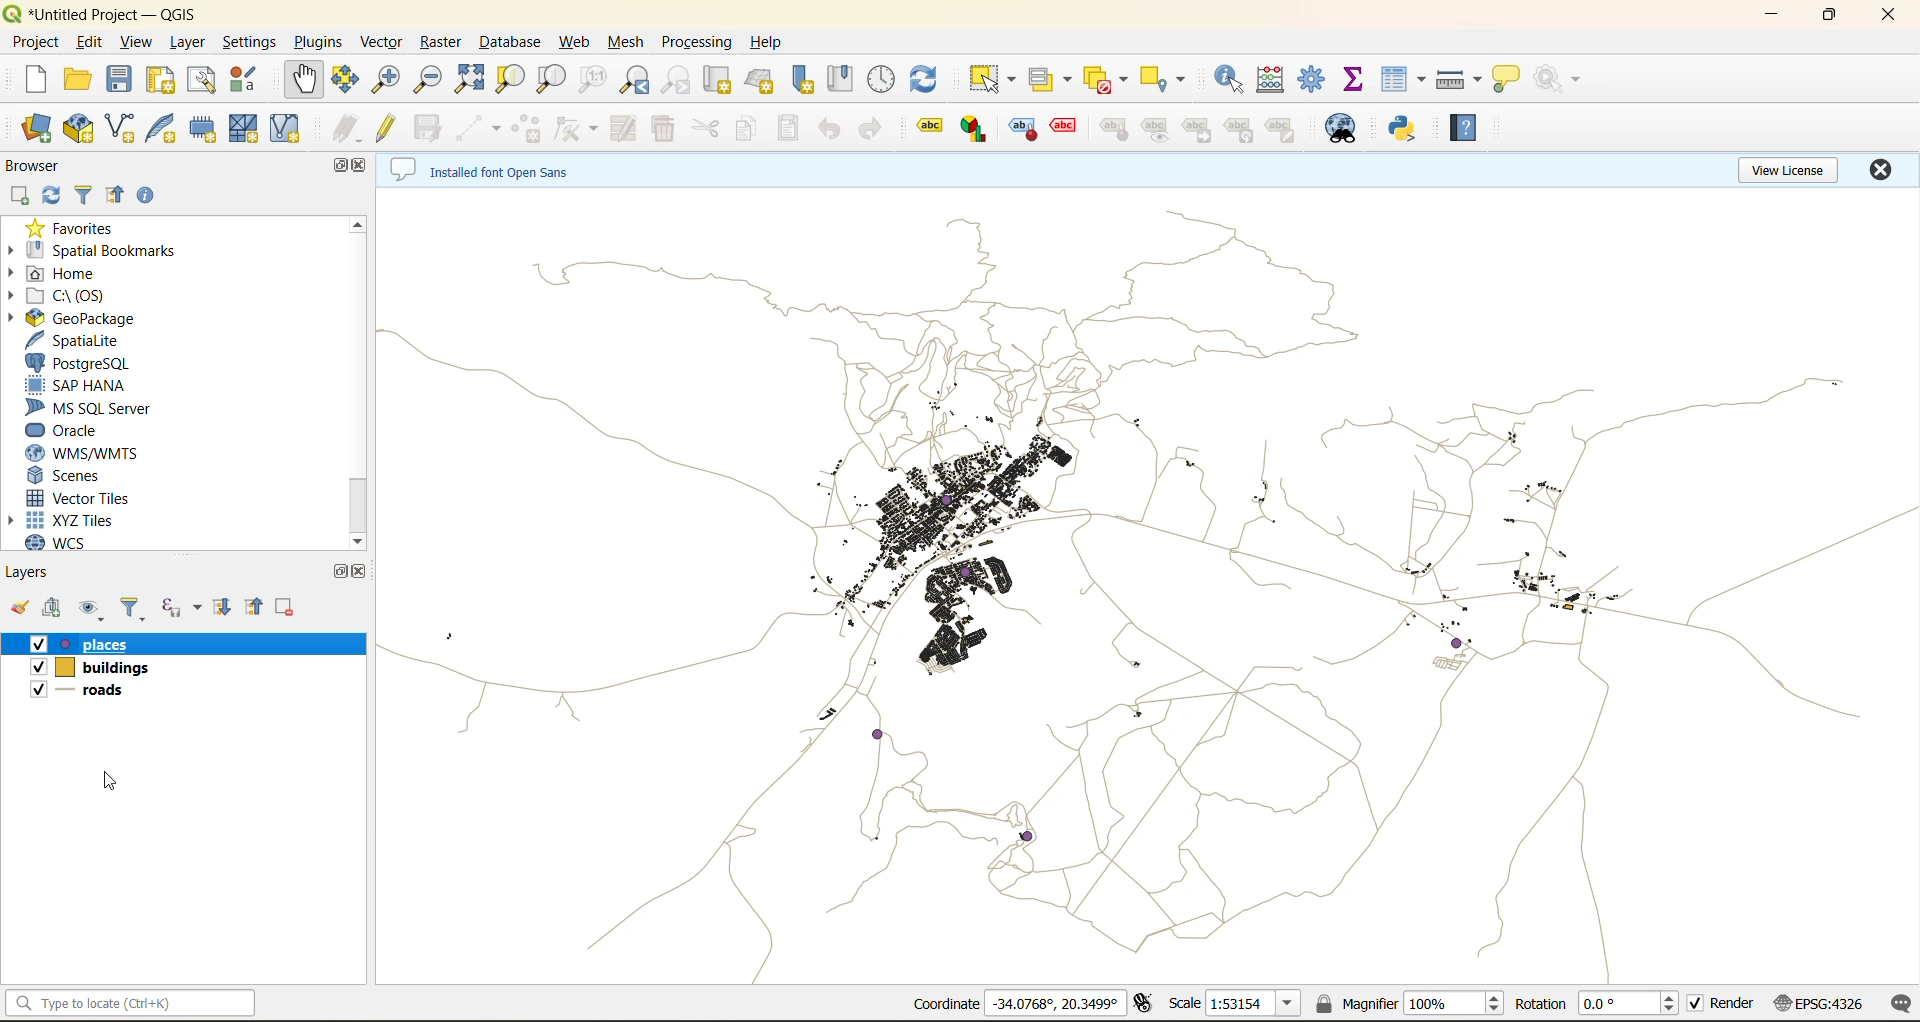  Describe the element at coordinates (829, 132) in the screenshot. I see `undo` at that location.